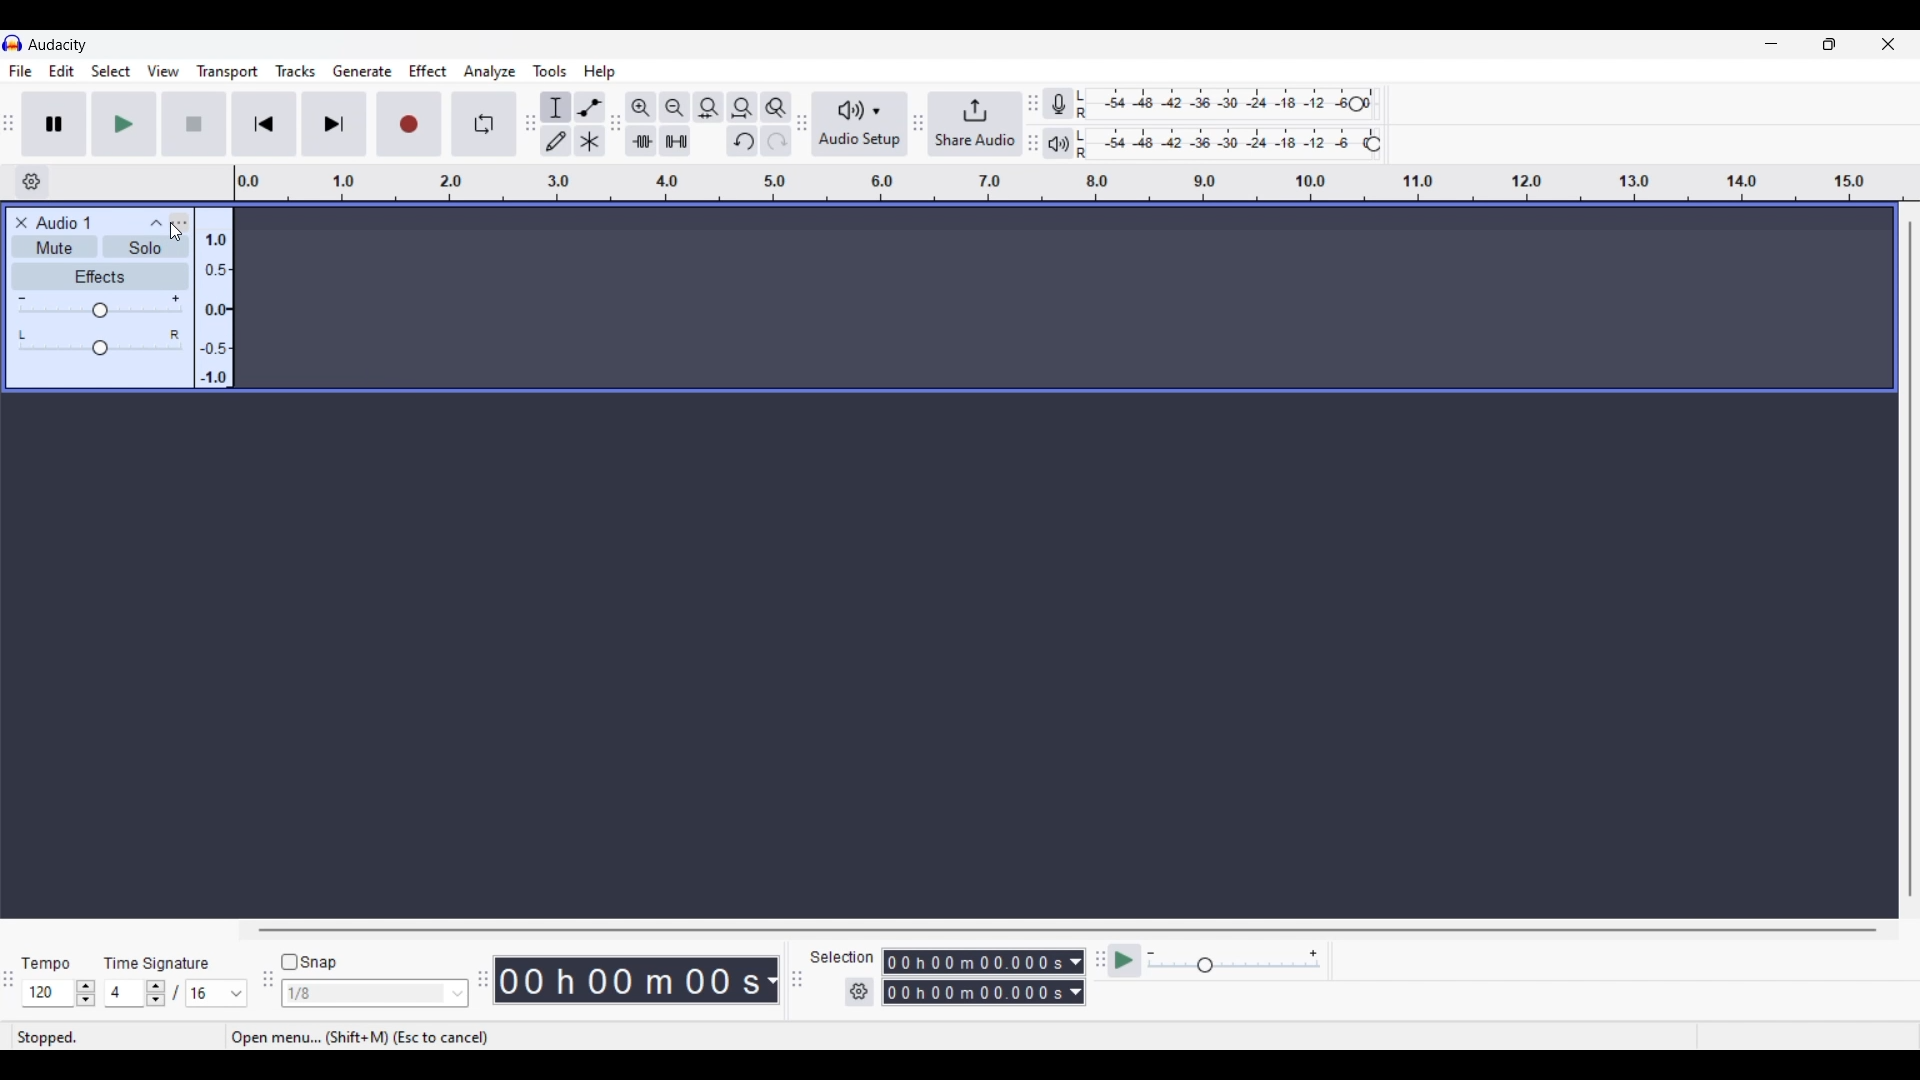 The image size is (1920, 1080). Describe the element at coordinates (124, 123) in the screenshot. I see `Play/Play once` at that location.